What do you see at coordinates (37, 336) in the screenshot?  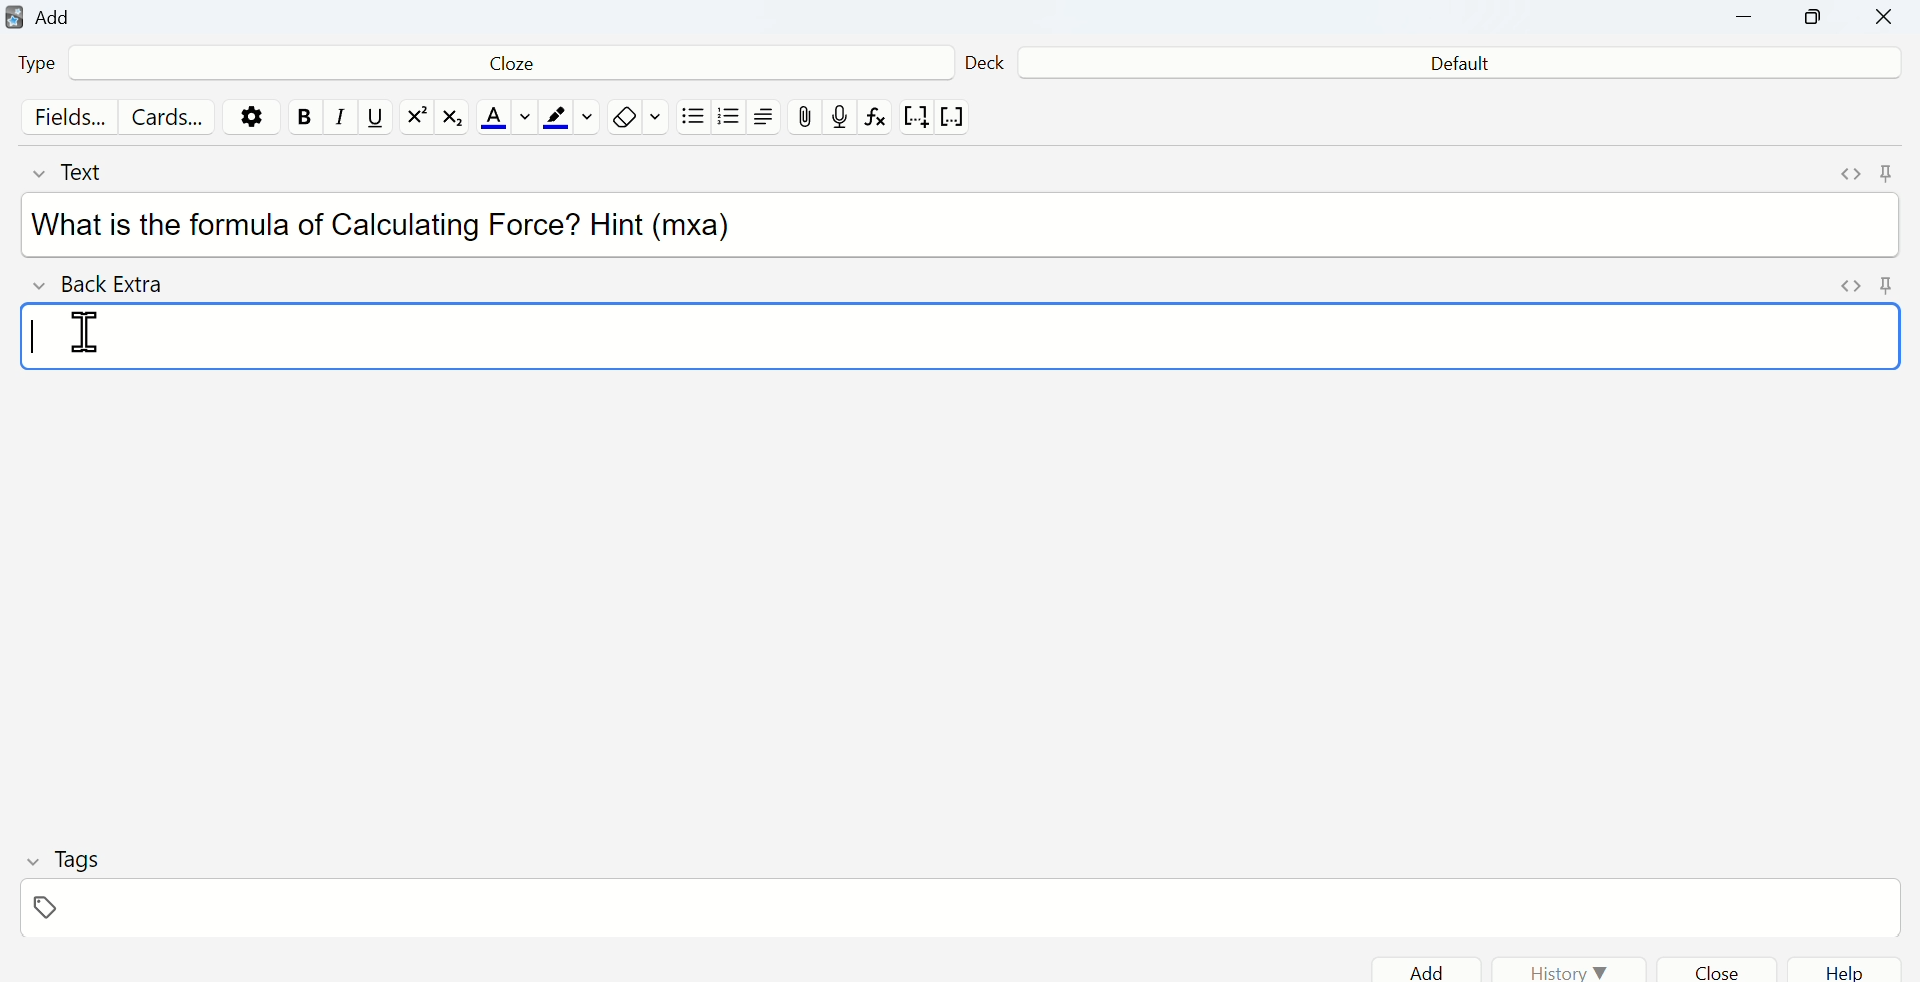 I see `Text cursor` at bounding box center [37, 336].